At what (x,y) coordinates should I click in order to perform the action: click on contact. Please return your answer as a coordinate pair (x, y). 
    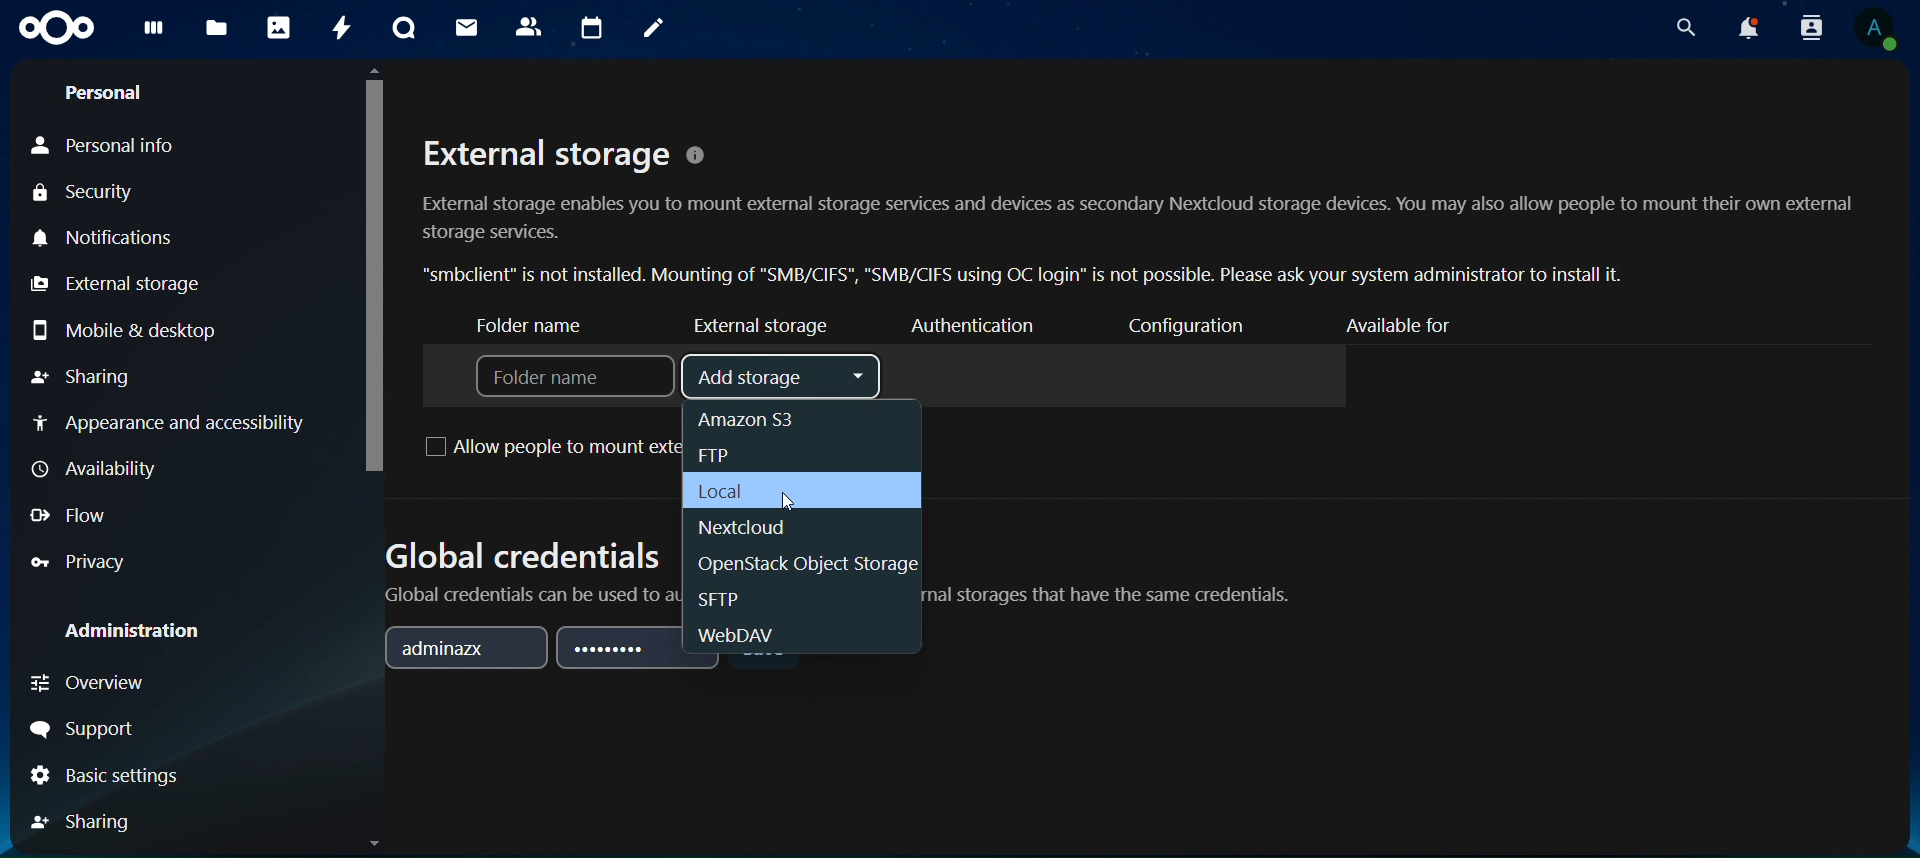
    Looking at the image, I should click on (530, 27).